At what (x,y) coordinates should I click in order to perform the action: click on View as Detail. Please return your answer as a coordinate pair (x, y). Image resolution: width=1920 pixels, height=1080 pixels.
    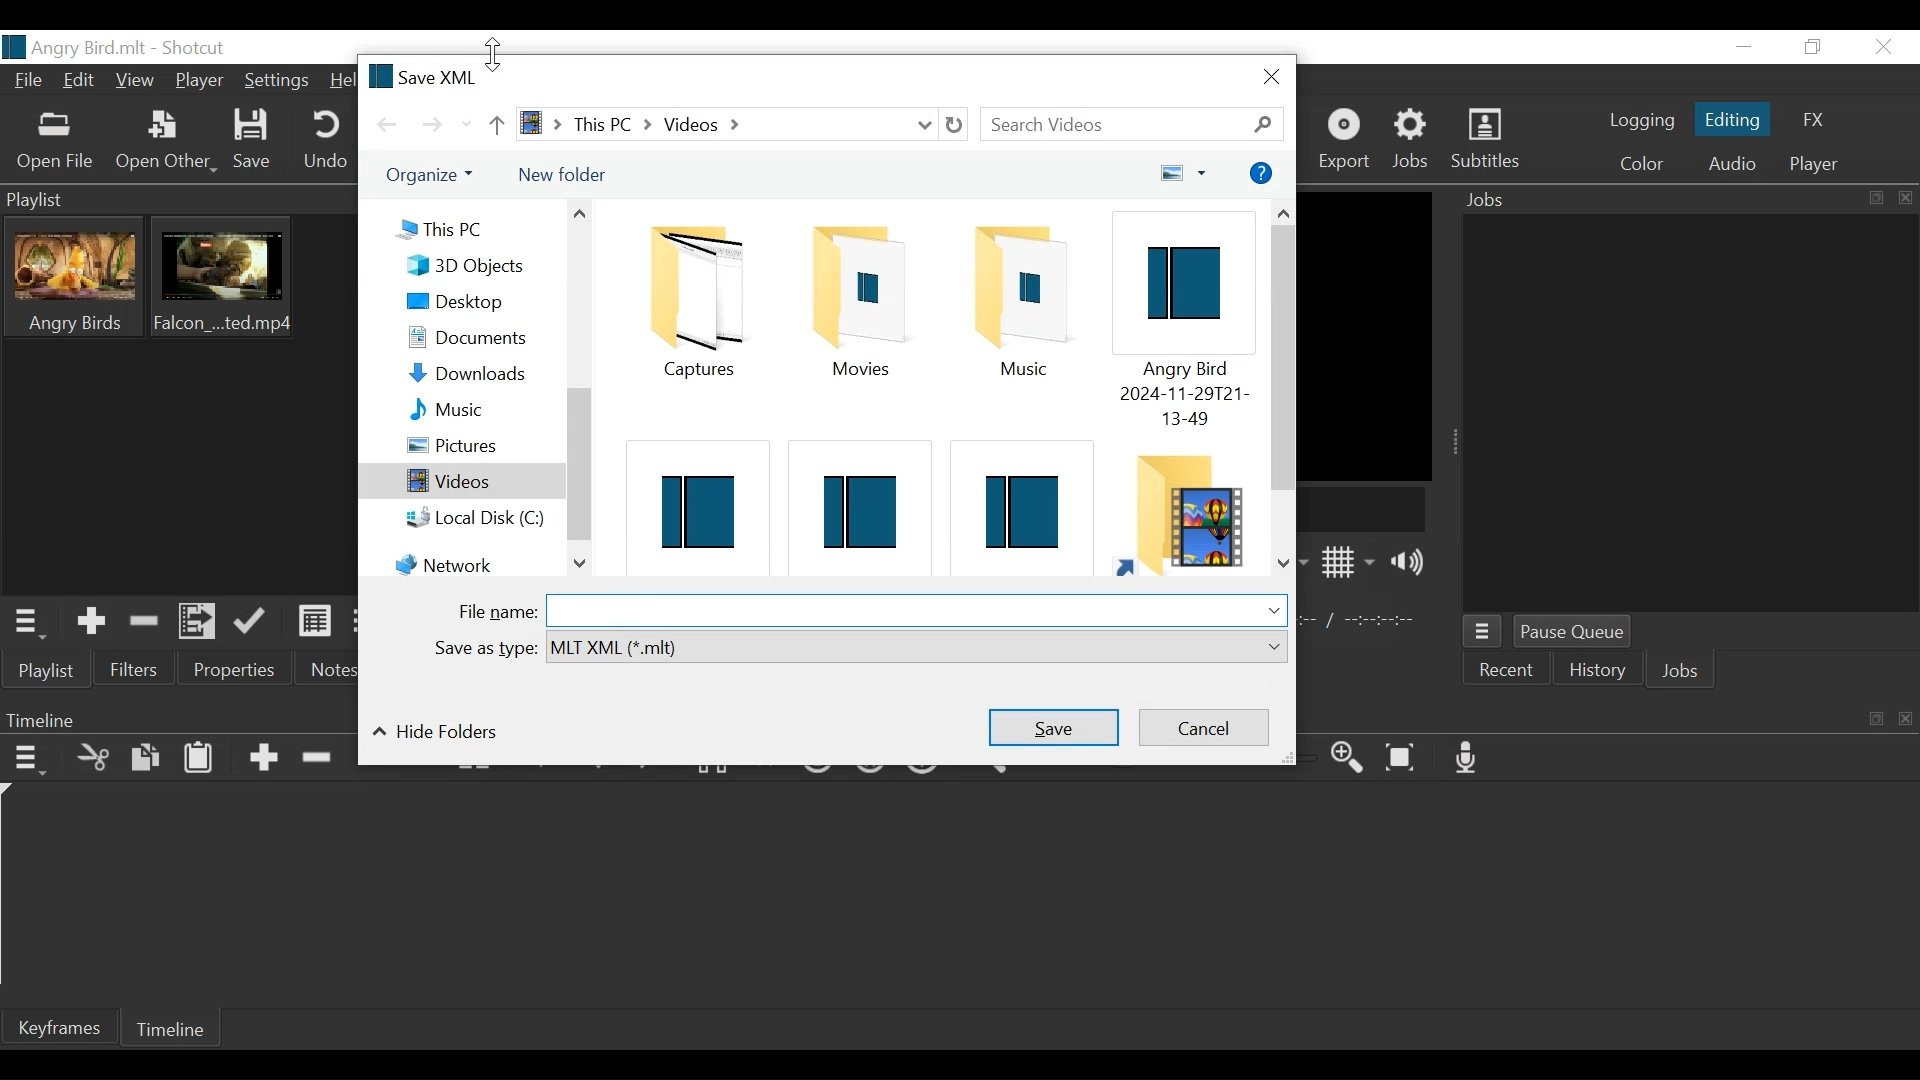
    Looking at the image, I should click on (315, 625).